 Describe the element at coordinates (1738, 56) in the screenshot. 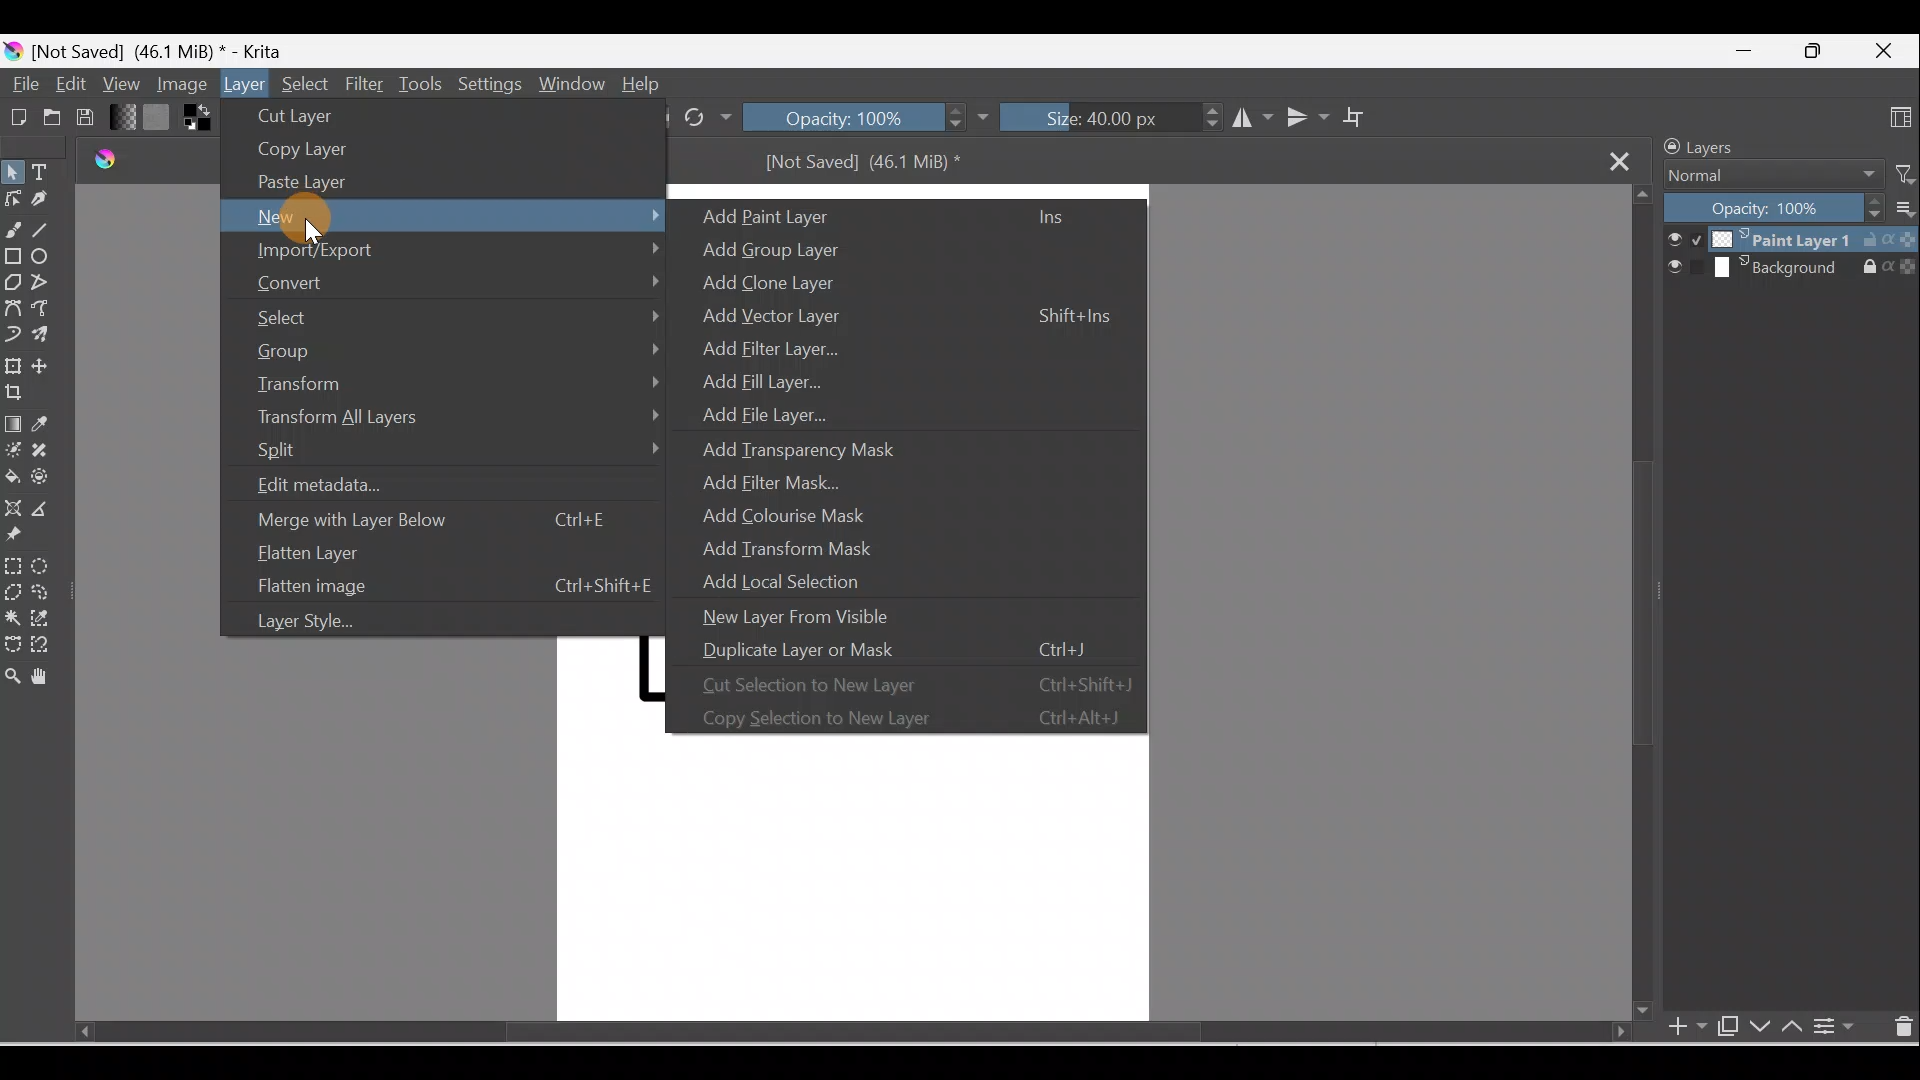

I see `Minimize` at that location.